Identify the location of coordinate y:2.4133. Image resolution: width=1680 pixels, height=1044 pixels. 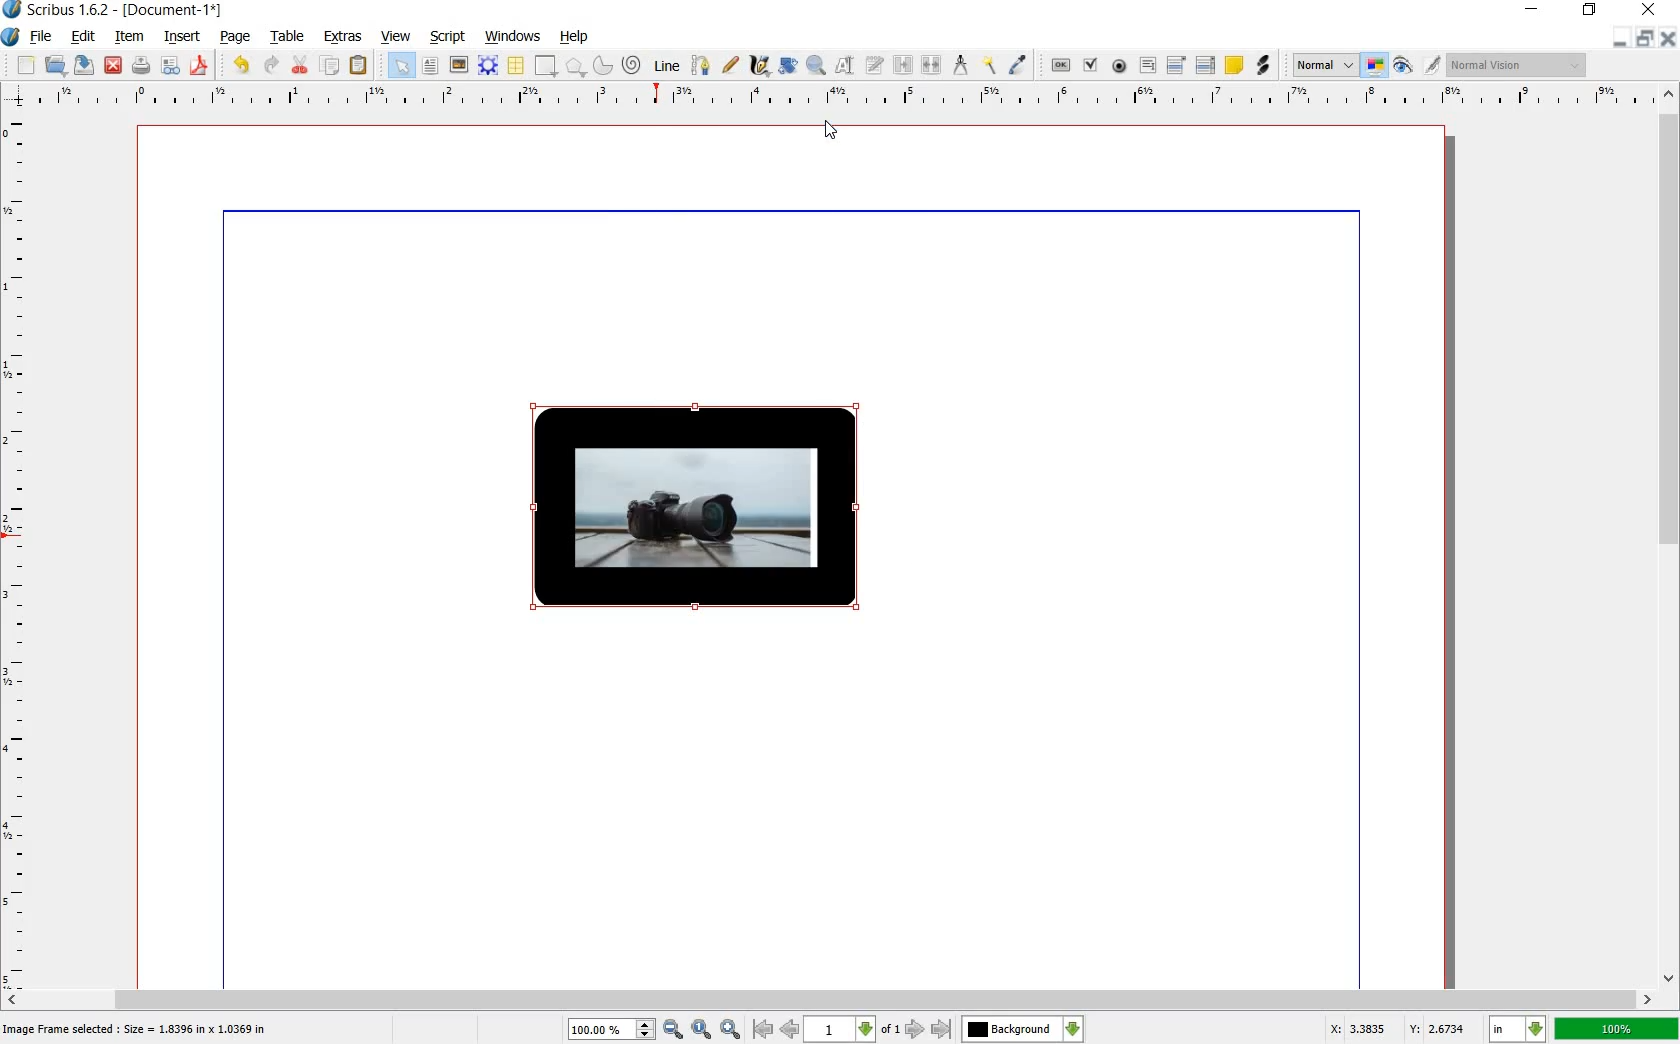
(1442, 1027).